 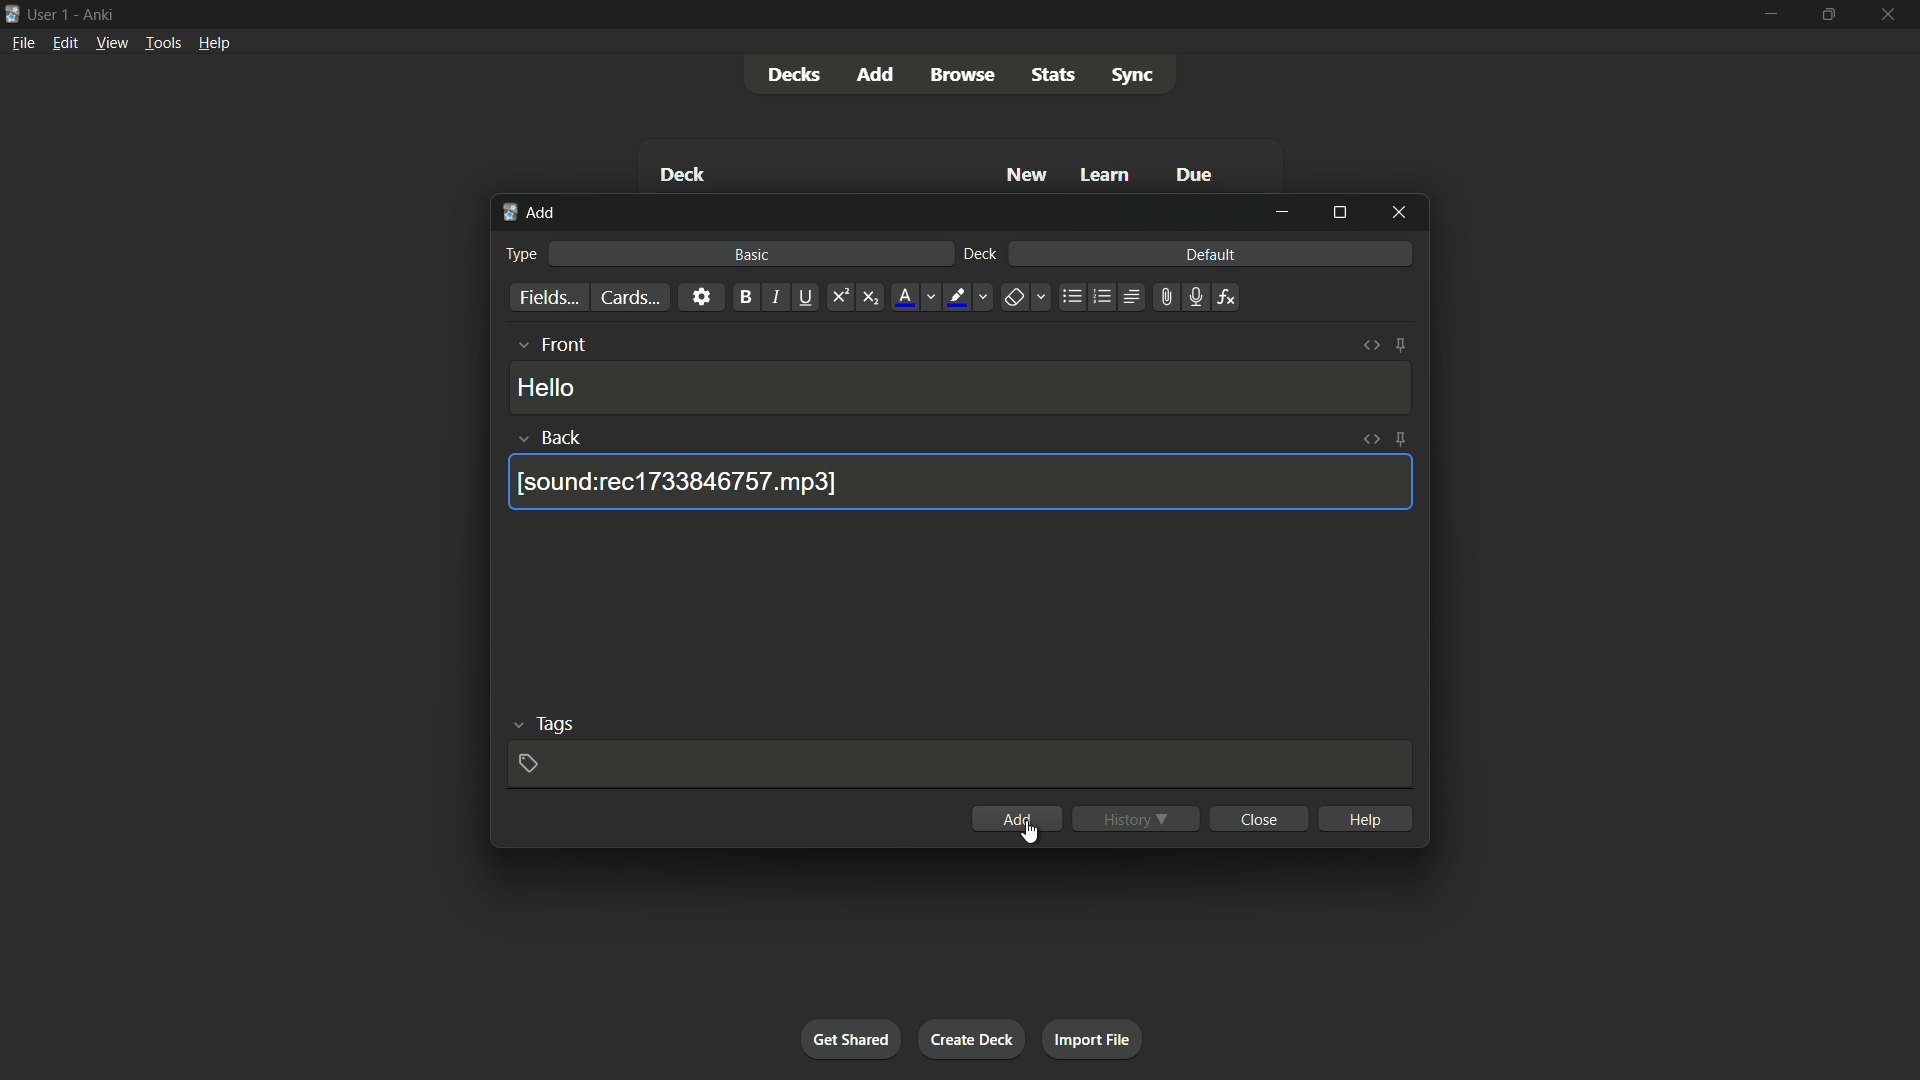 I want to click on front, so click(x=553, y=344).